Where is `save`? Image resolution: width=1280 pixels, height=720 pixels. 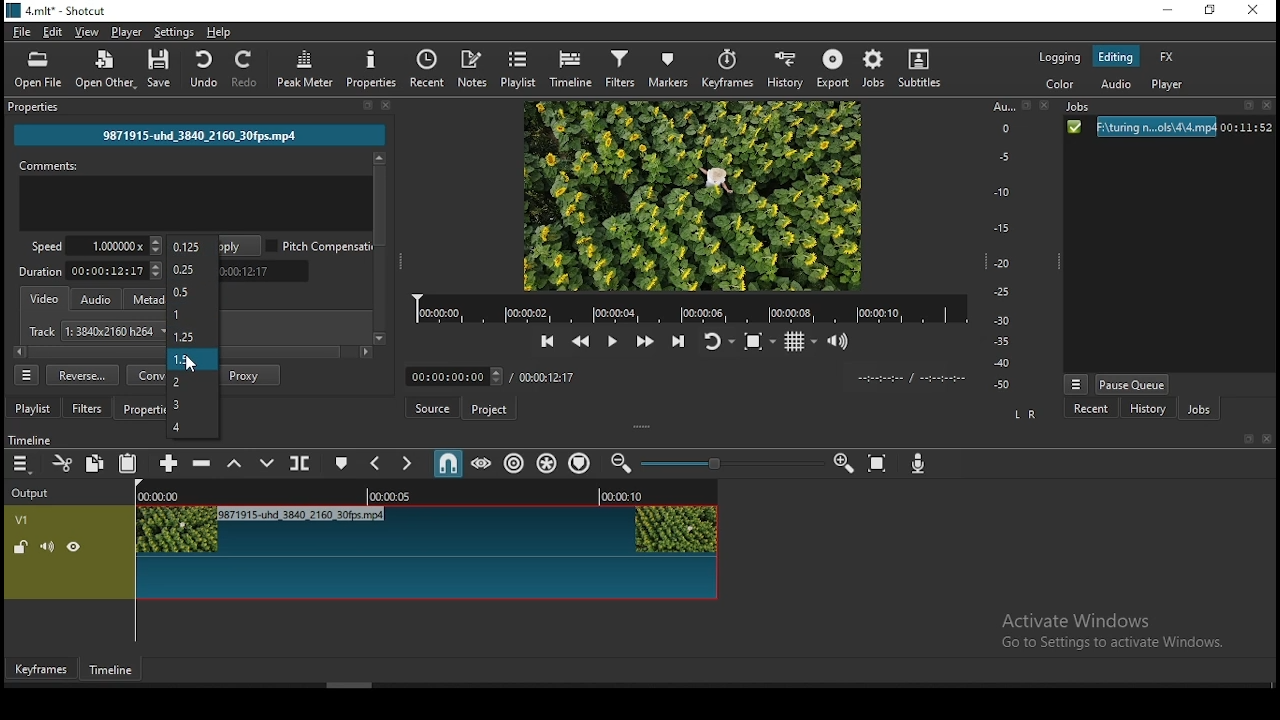
save is located at coordinates (161, 70).